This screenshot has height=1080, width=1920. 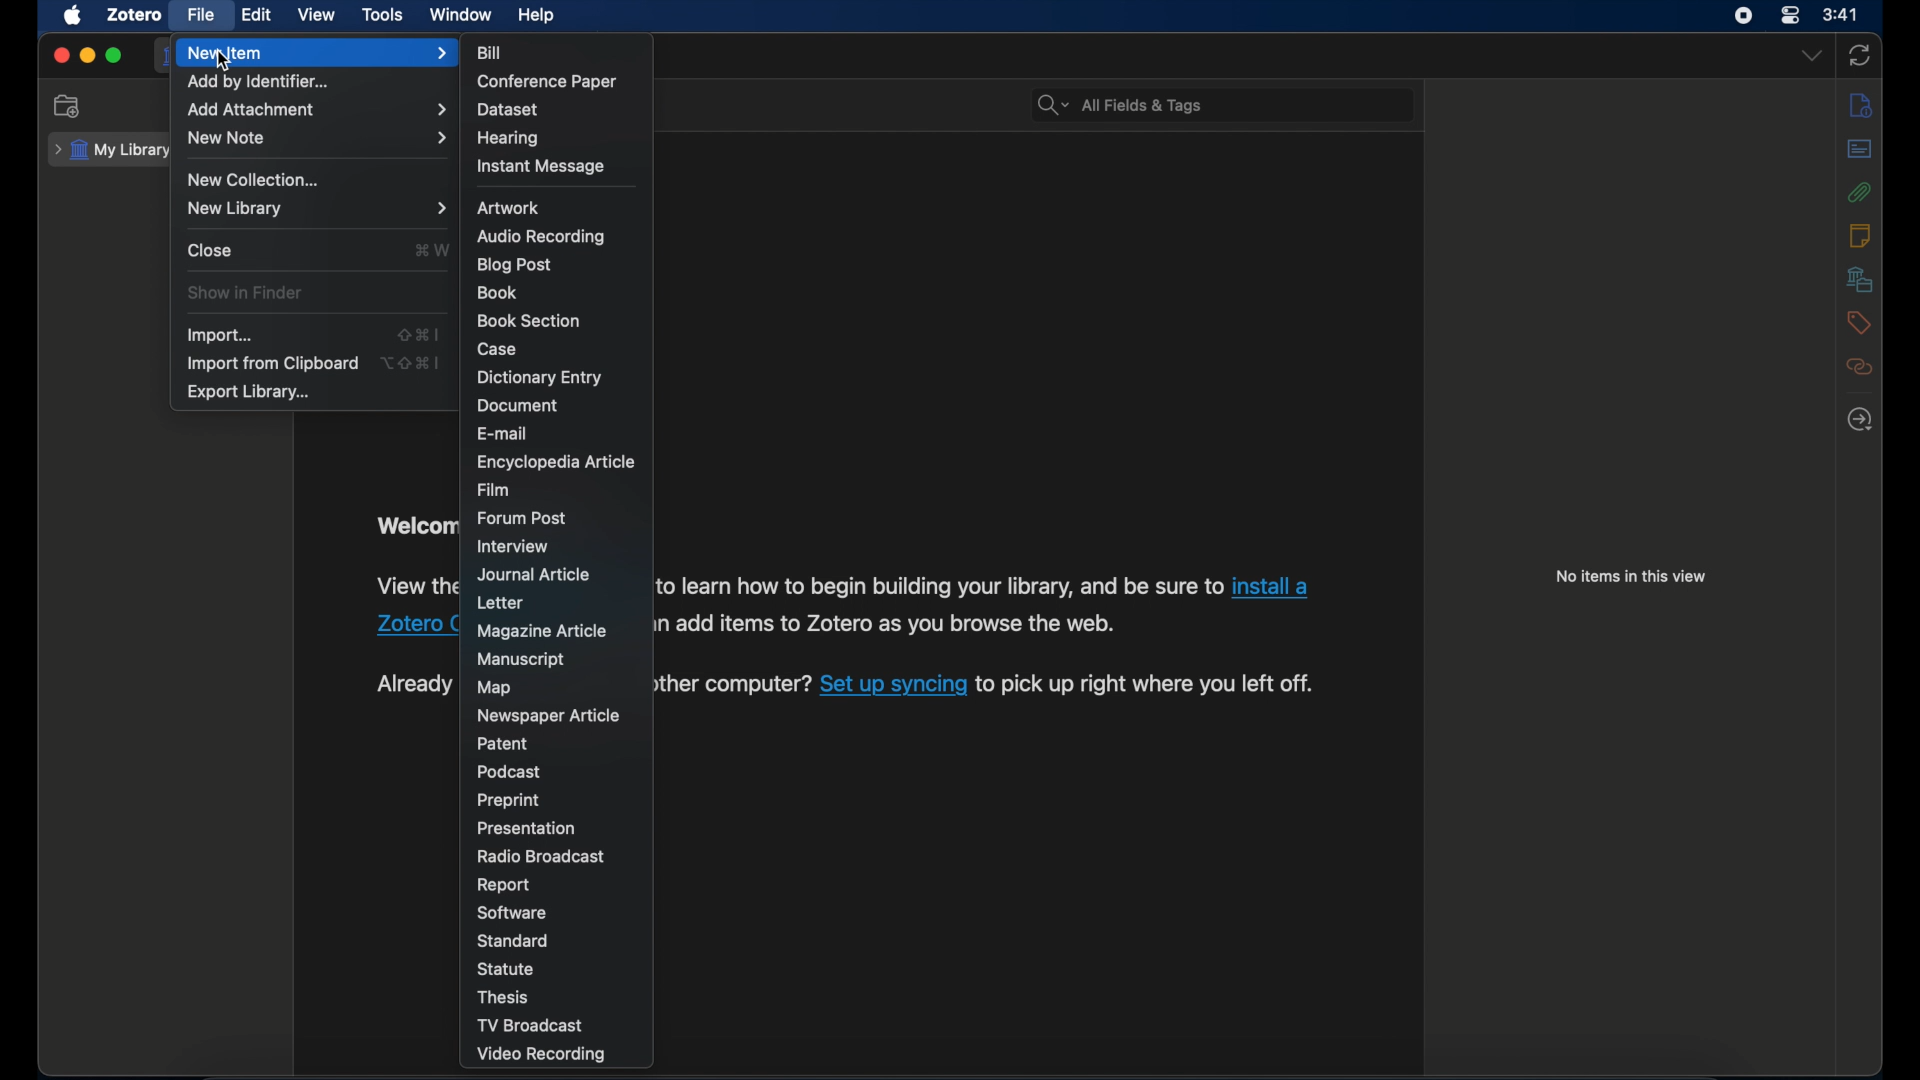 What do you see at coordinates (497, 350) in the screenshot?
I see `case` at bounding box center [497, 350].